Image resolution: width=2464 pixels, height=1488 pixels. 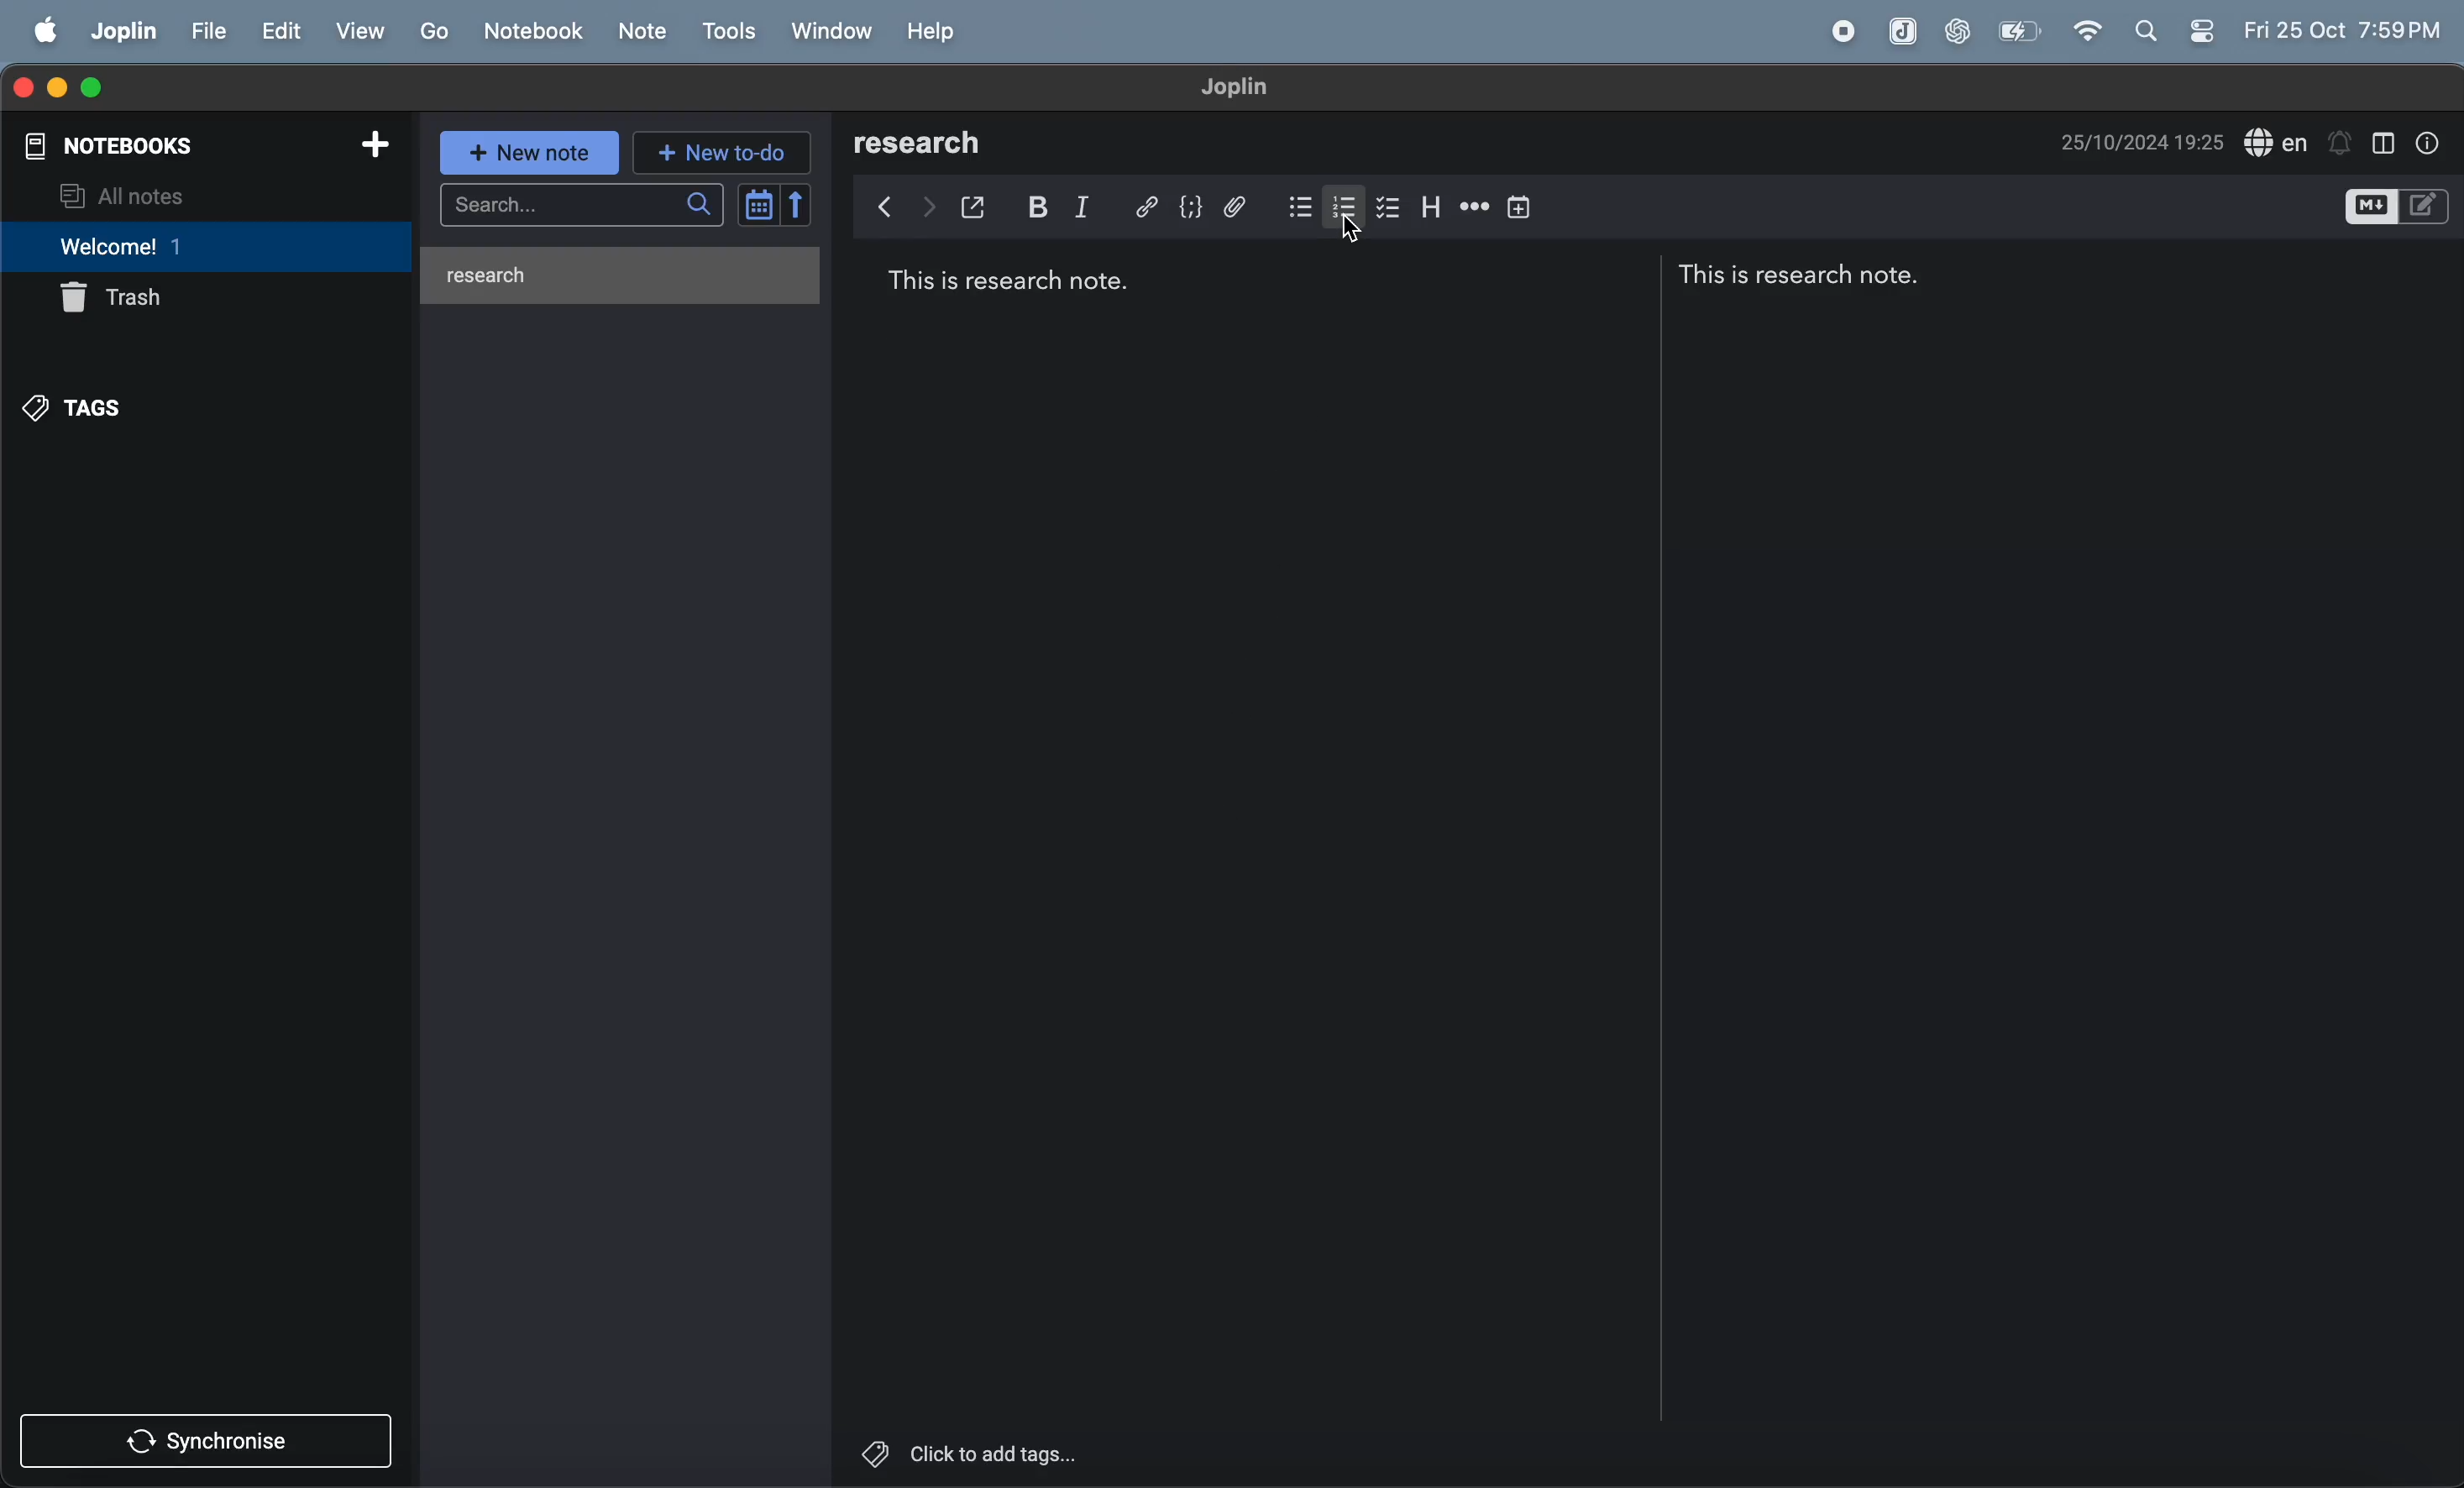 I want to click on italic, so click(x=1092, y=207).